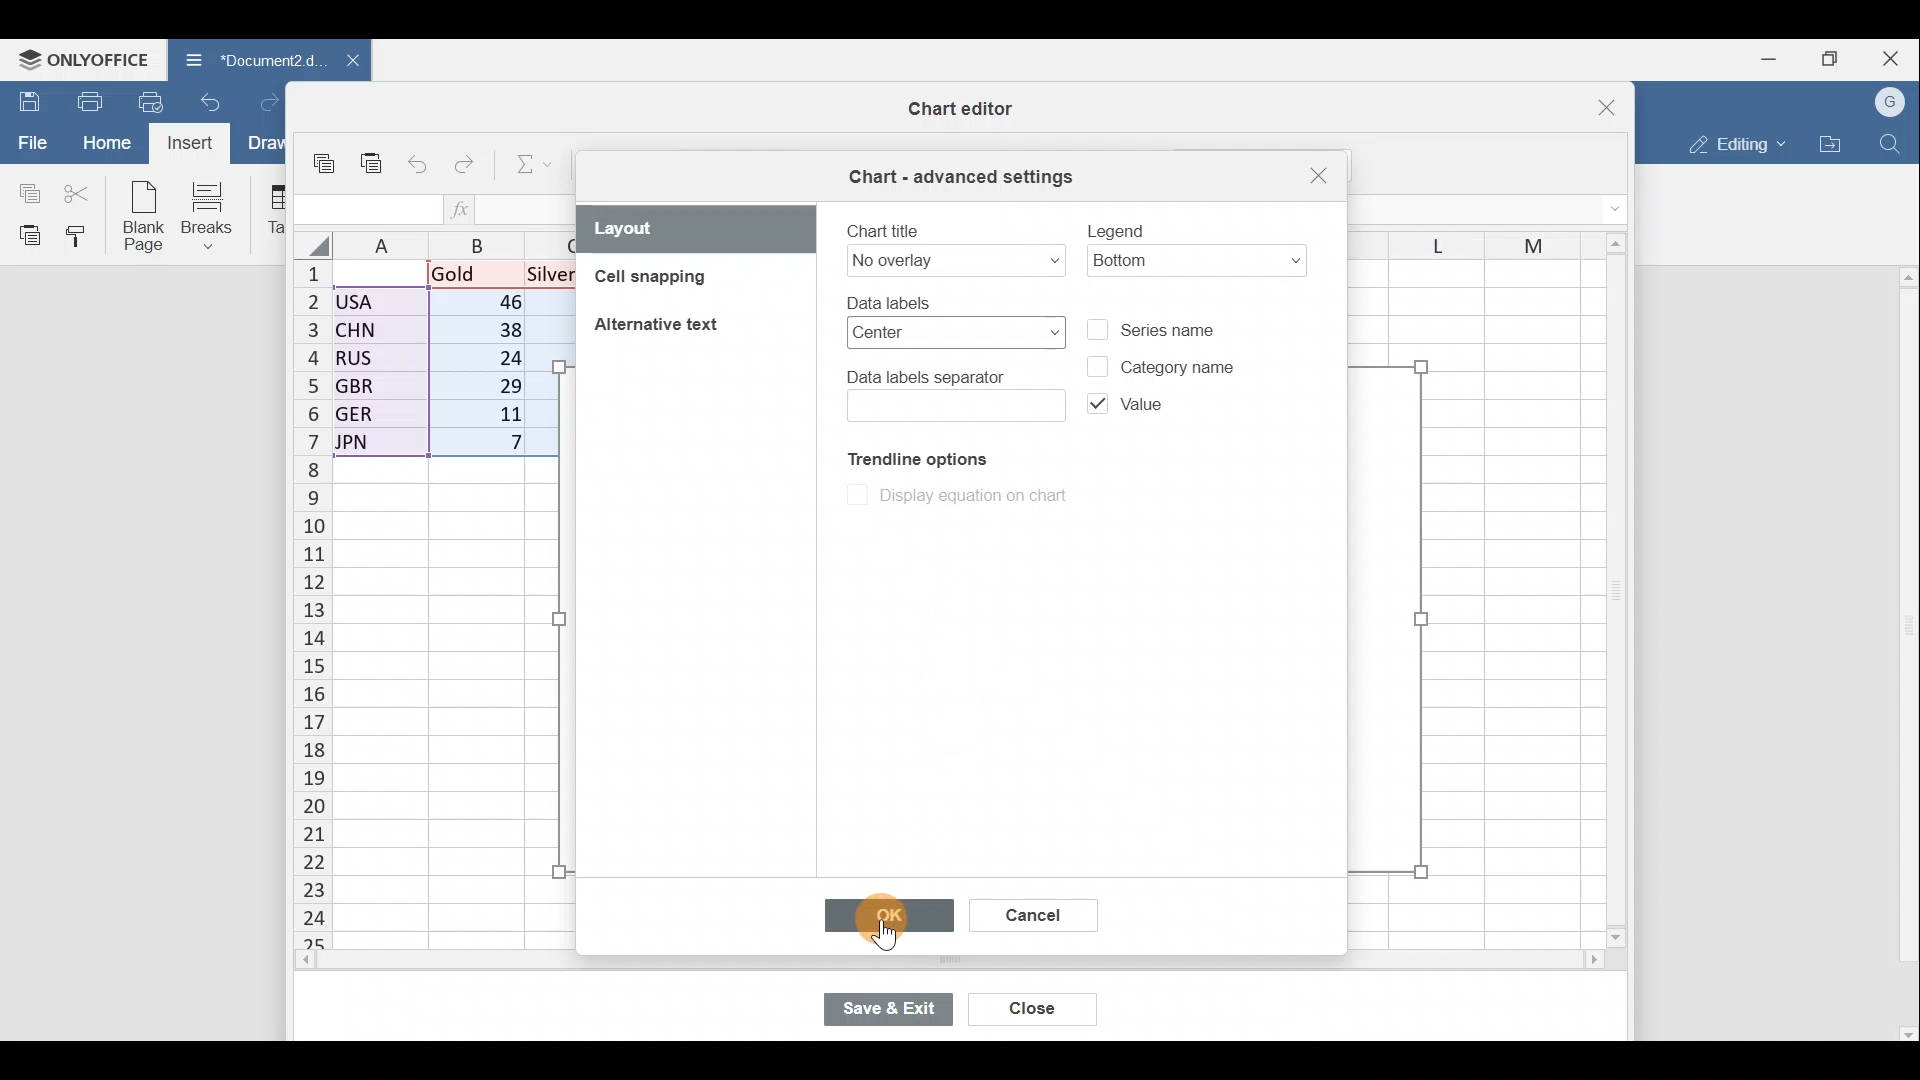 Image resolution: width=1920 pixels, height=1080 pixels. What do you see at coordinates (1606, 584) in the screenshot?
I see `Scroll bar` at bounding box center [1606, 584].